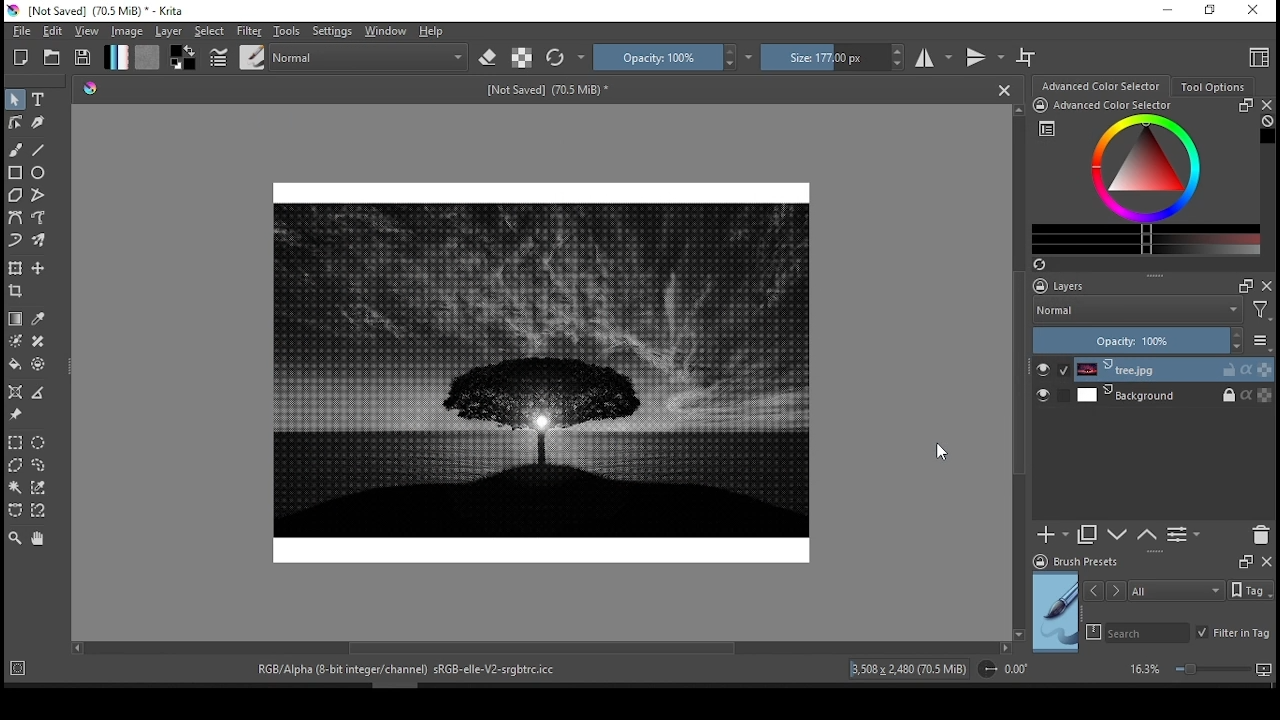 The image size is (1280, 720). I want to click on scroll bar, so click(1021, 372).